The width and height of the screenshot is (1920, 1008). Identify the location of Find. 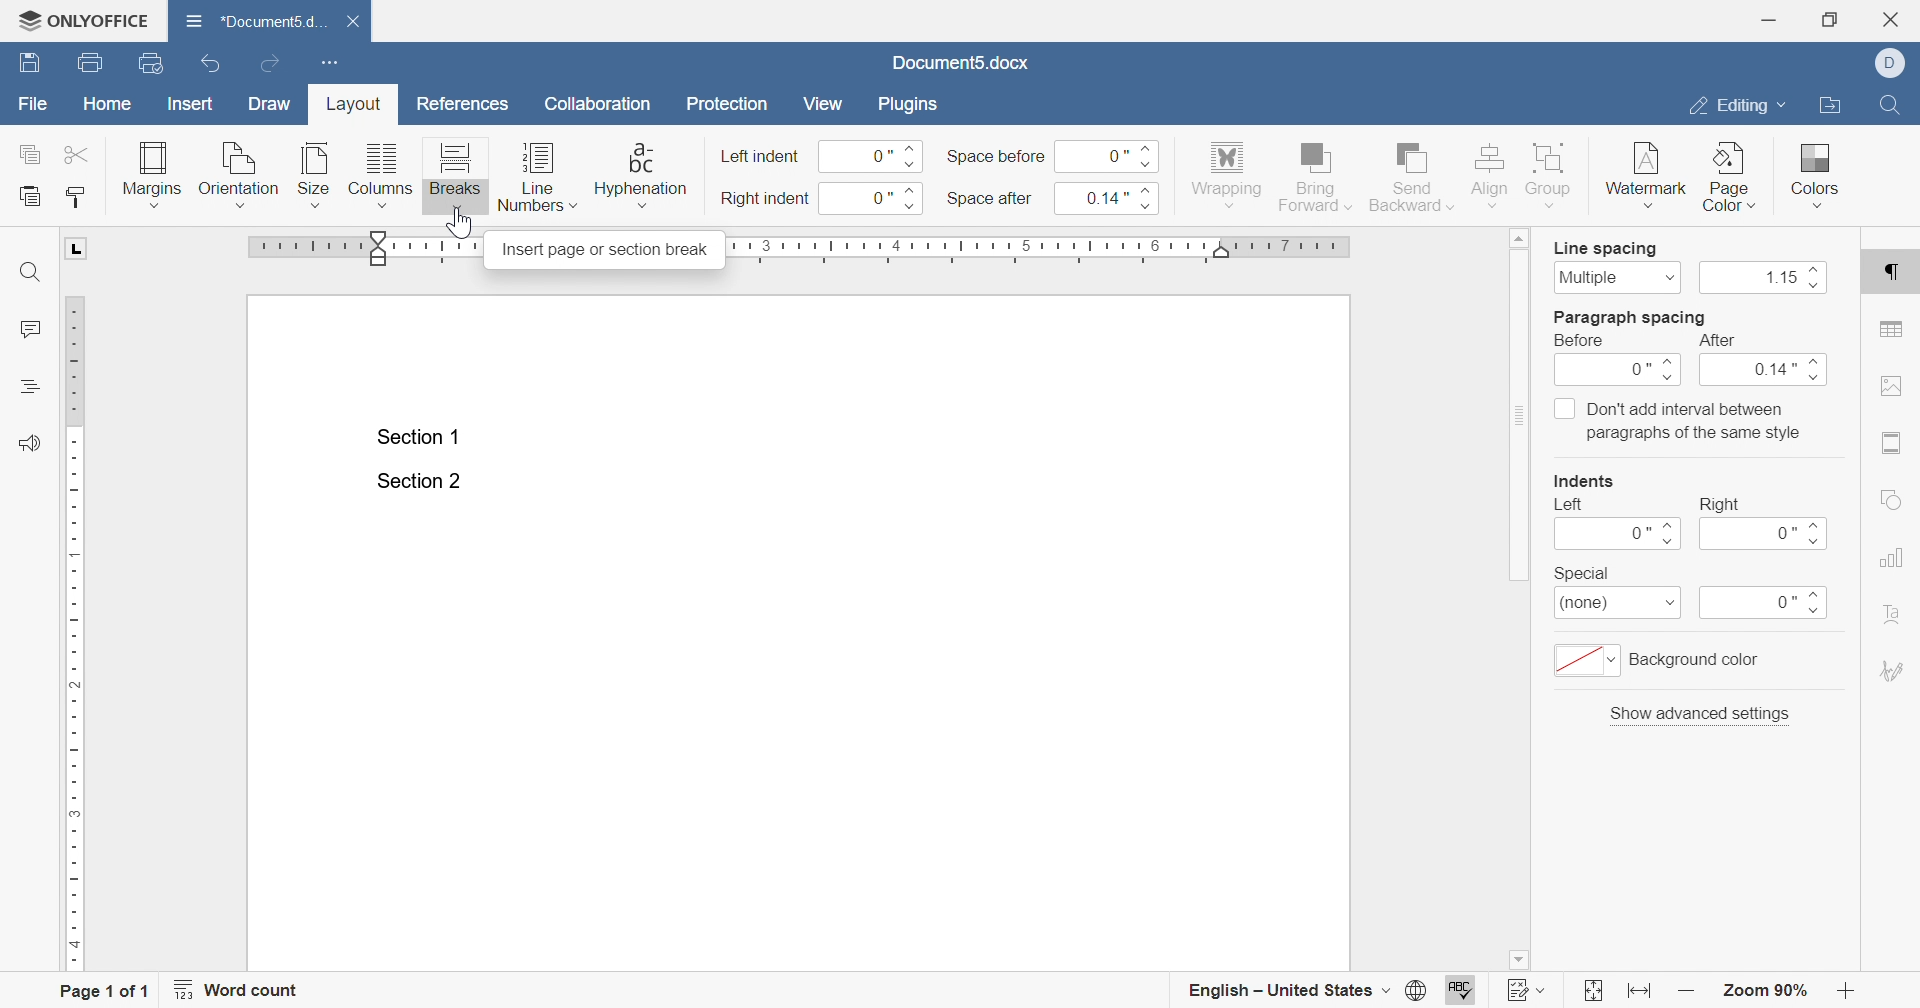
(1888, 104).